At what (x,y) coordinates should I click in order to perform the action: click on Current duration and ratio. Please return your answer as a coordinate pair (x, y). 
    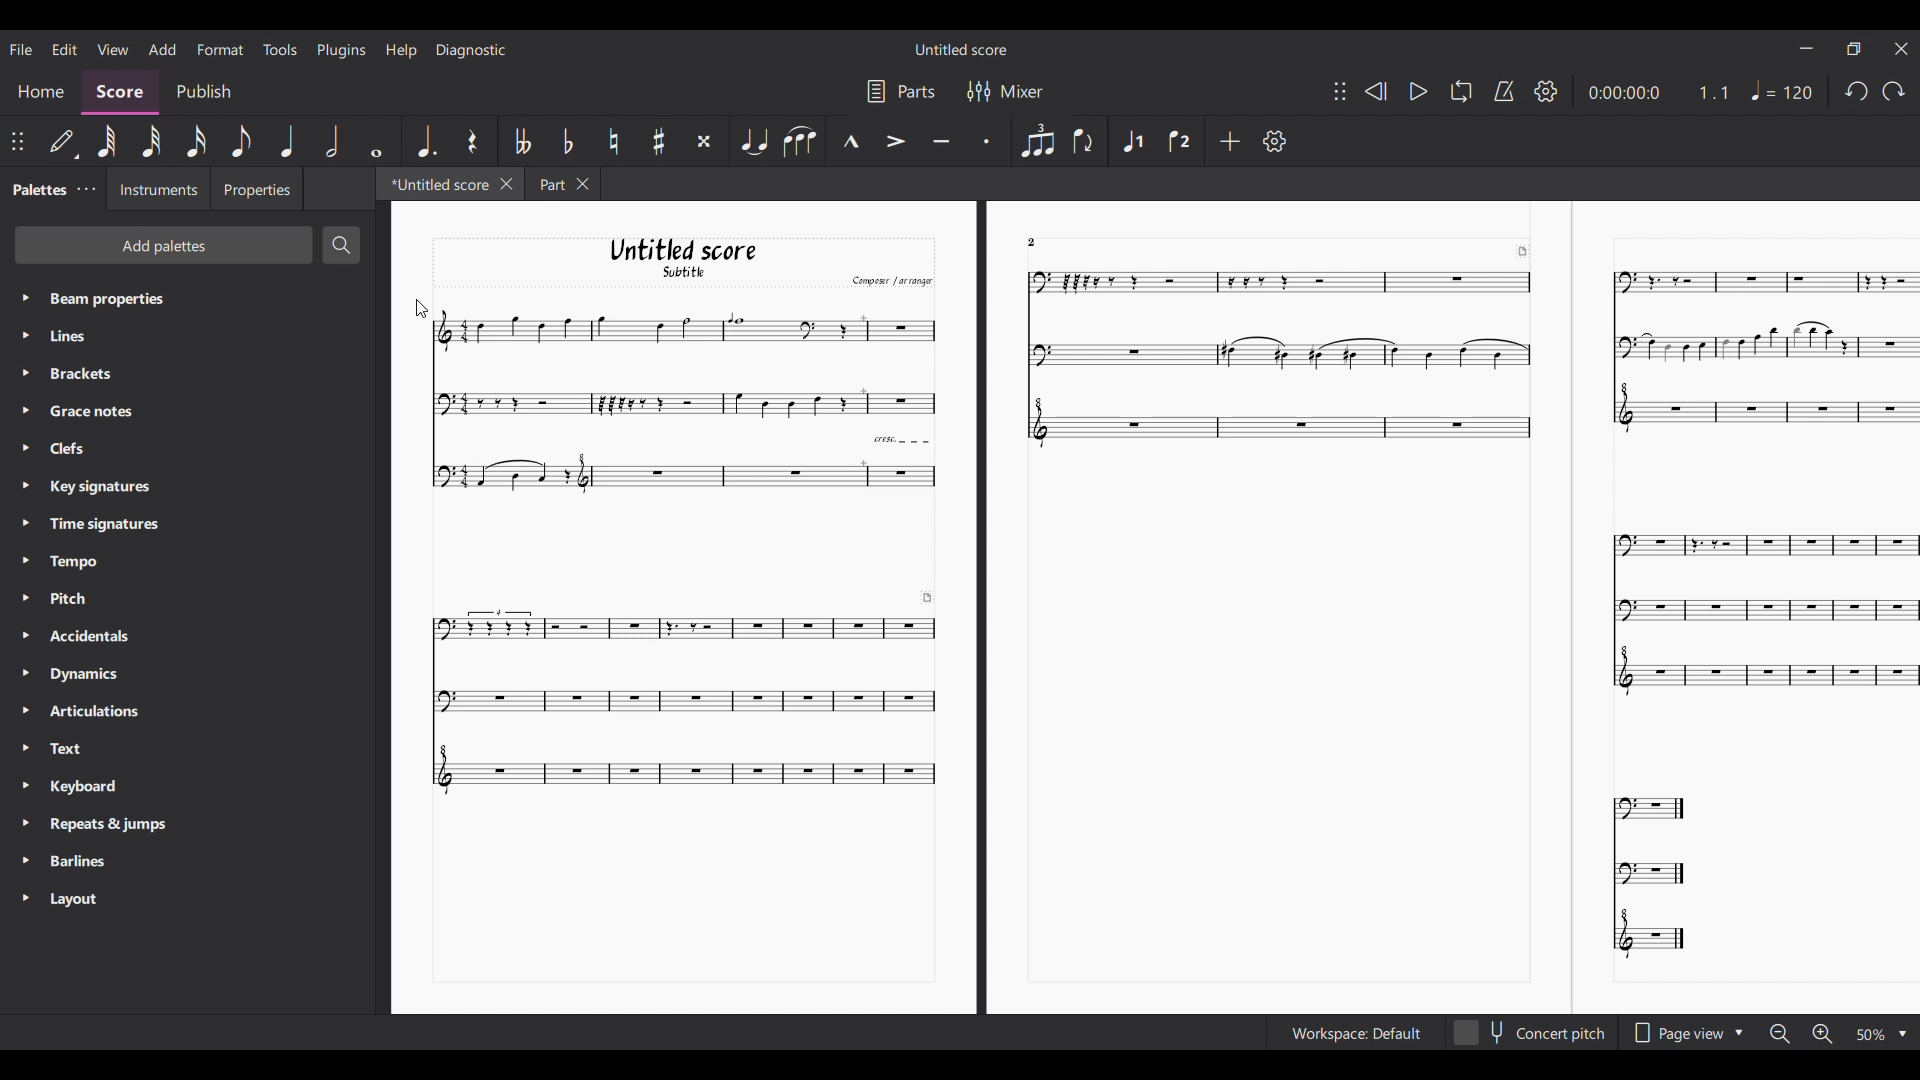
    Looking at the image, I should click on (1659, 92).